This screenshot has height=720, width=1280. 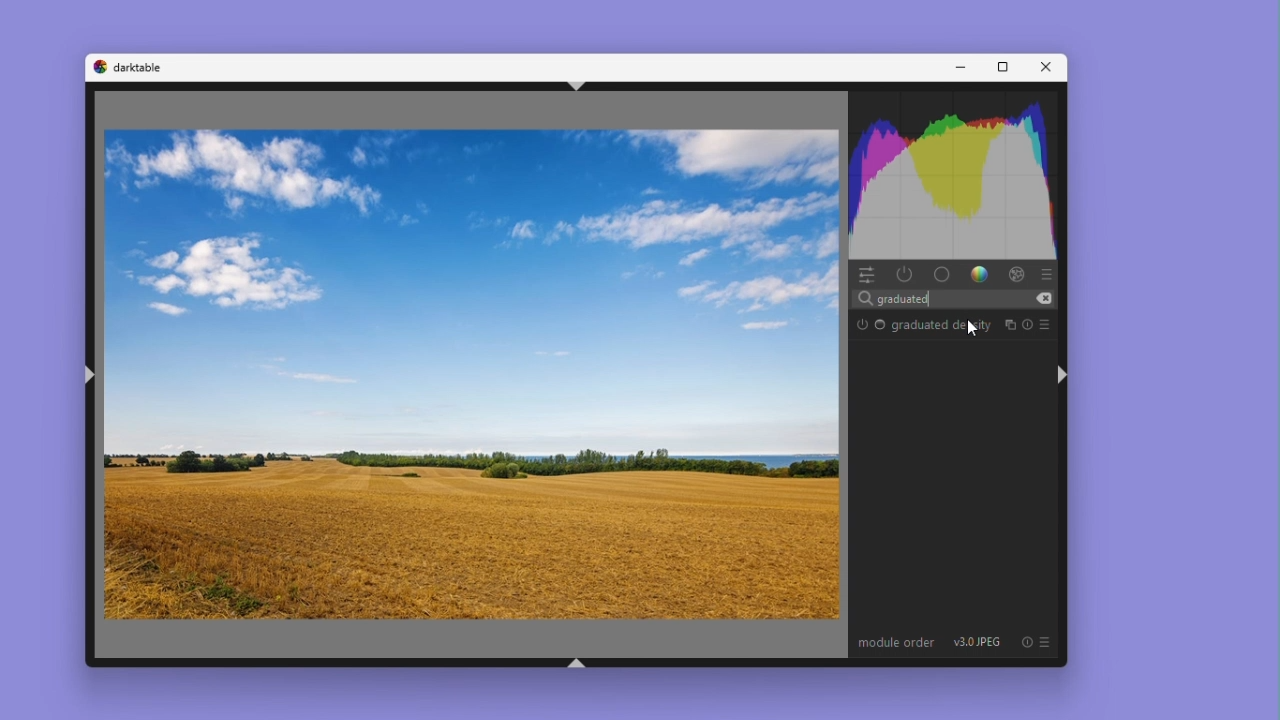 What do you see at coordinates (98, 67) in the screenshot?
I see `darktable logo` at bounding box center [98, 67].